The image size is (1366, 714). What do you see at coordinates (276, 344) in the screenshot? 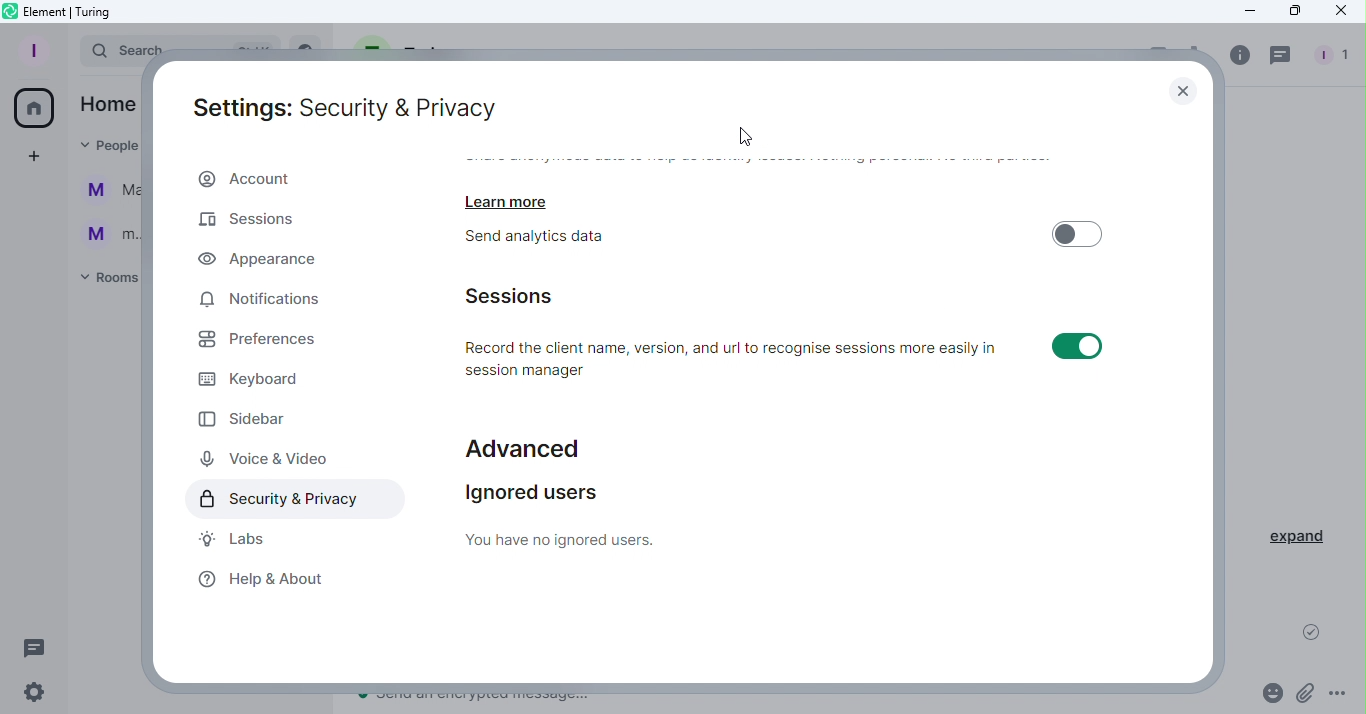
I see `Preferences` at bounding box center [276, 344].